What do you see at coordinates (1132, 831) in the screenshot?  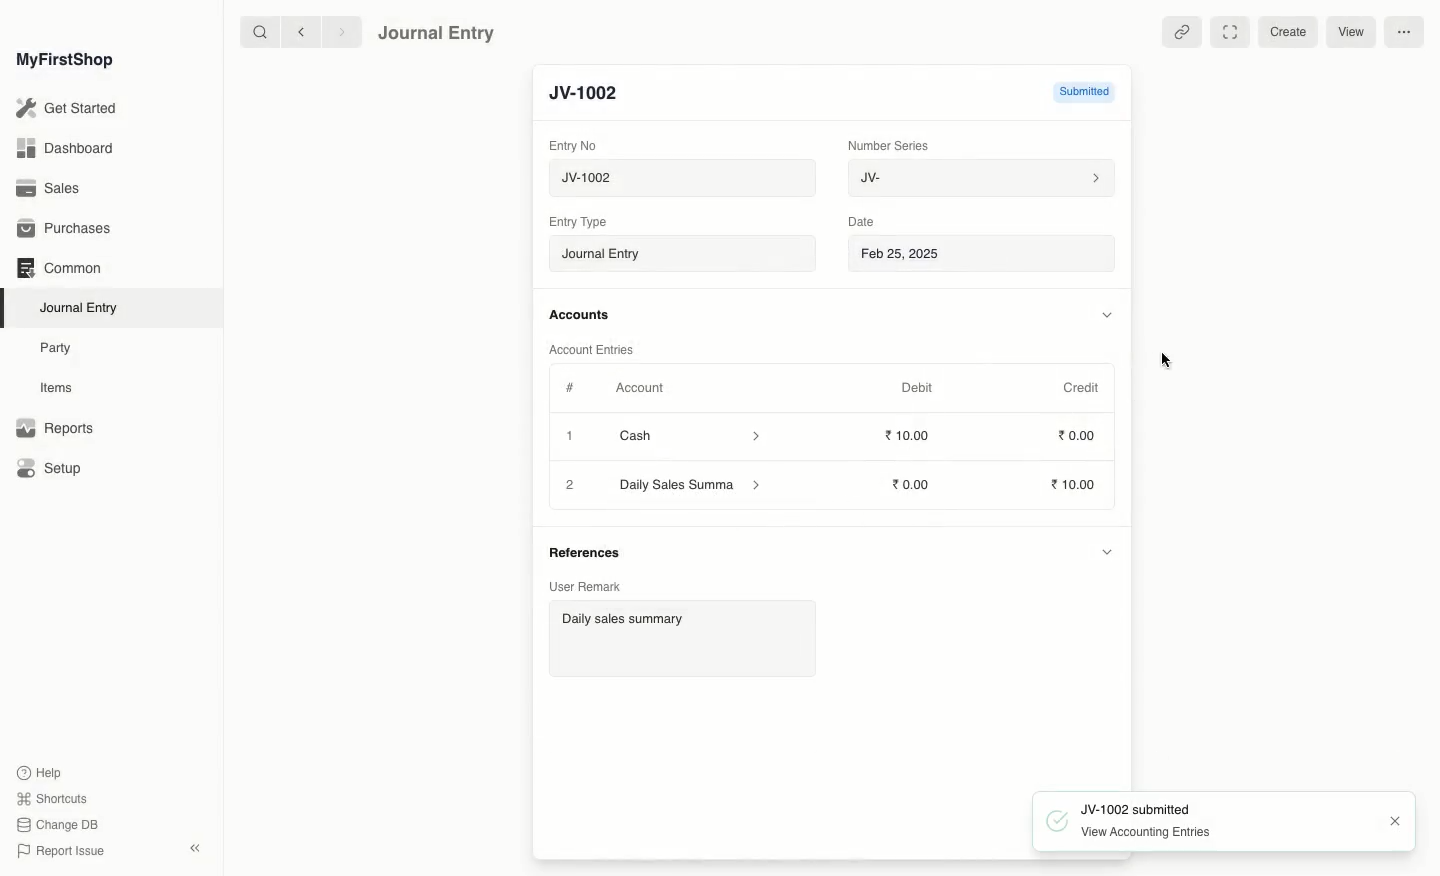 I see `View Accounting Entries` at bounding box center [1132, 831].